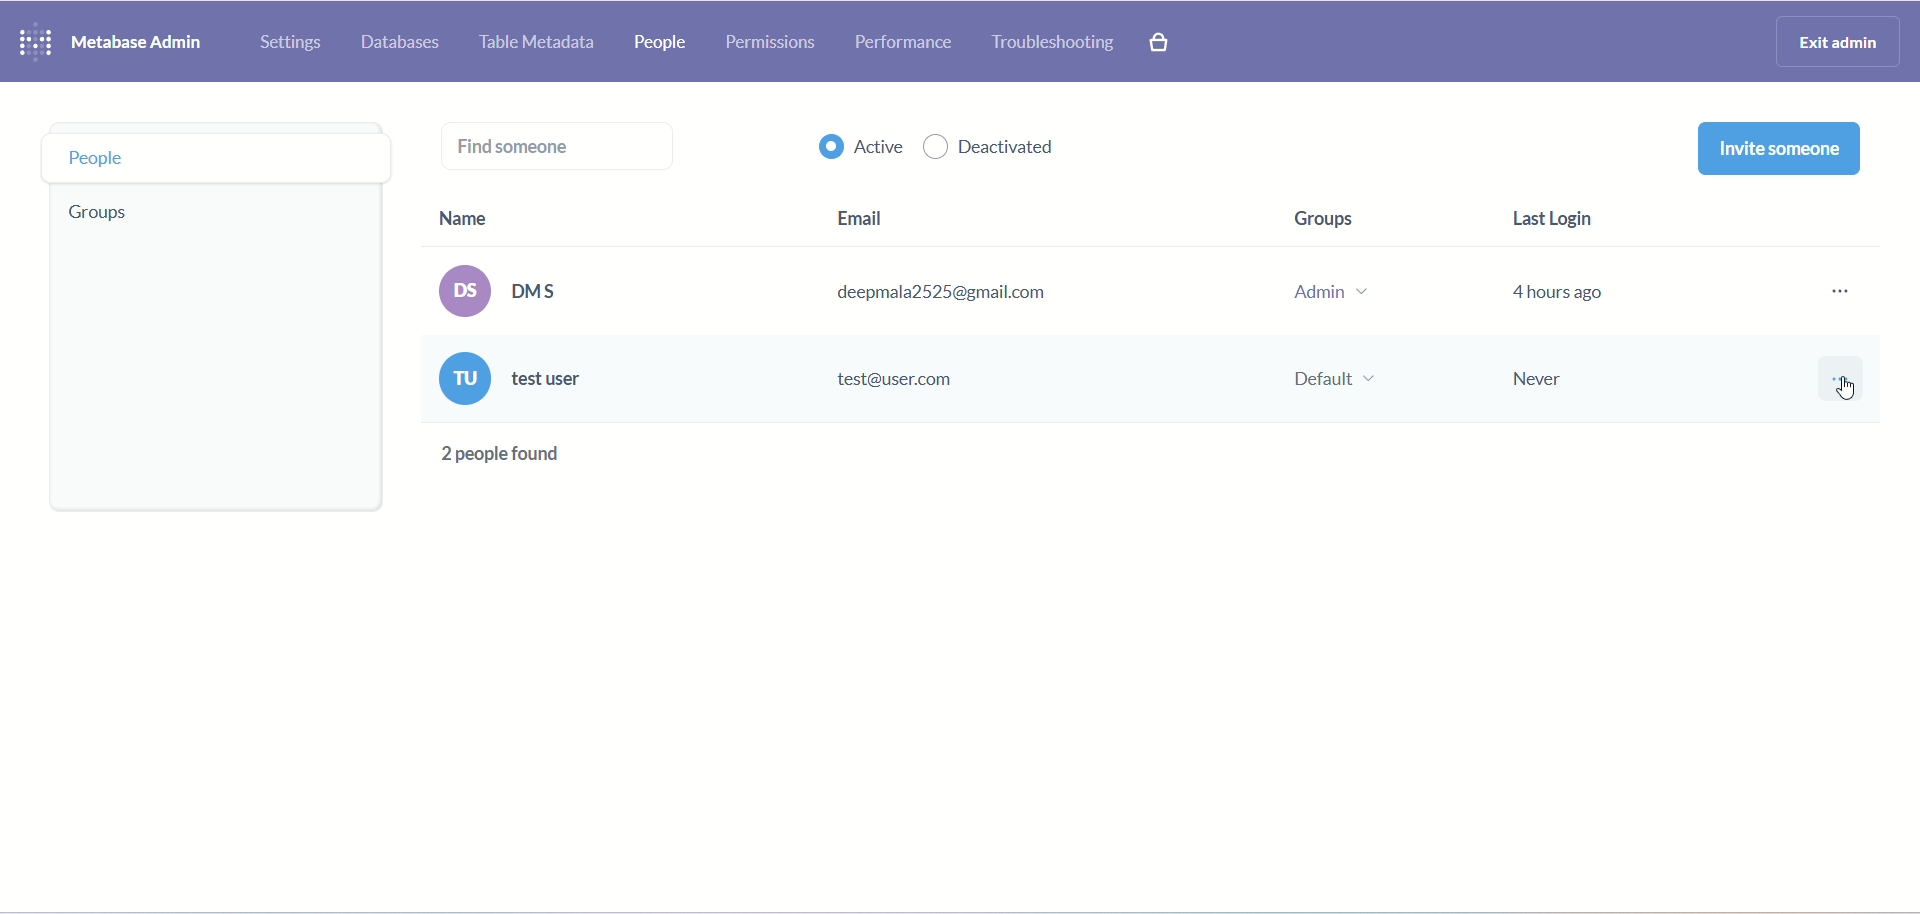  What do you see at coordinates (1777, 151) in the screenshot?
I see `invite someone` at bounding box center [1777, 151].